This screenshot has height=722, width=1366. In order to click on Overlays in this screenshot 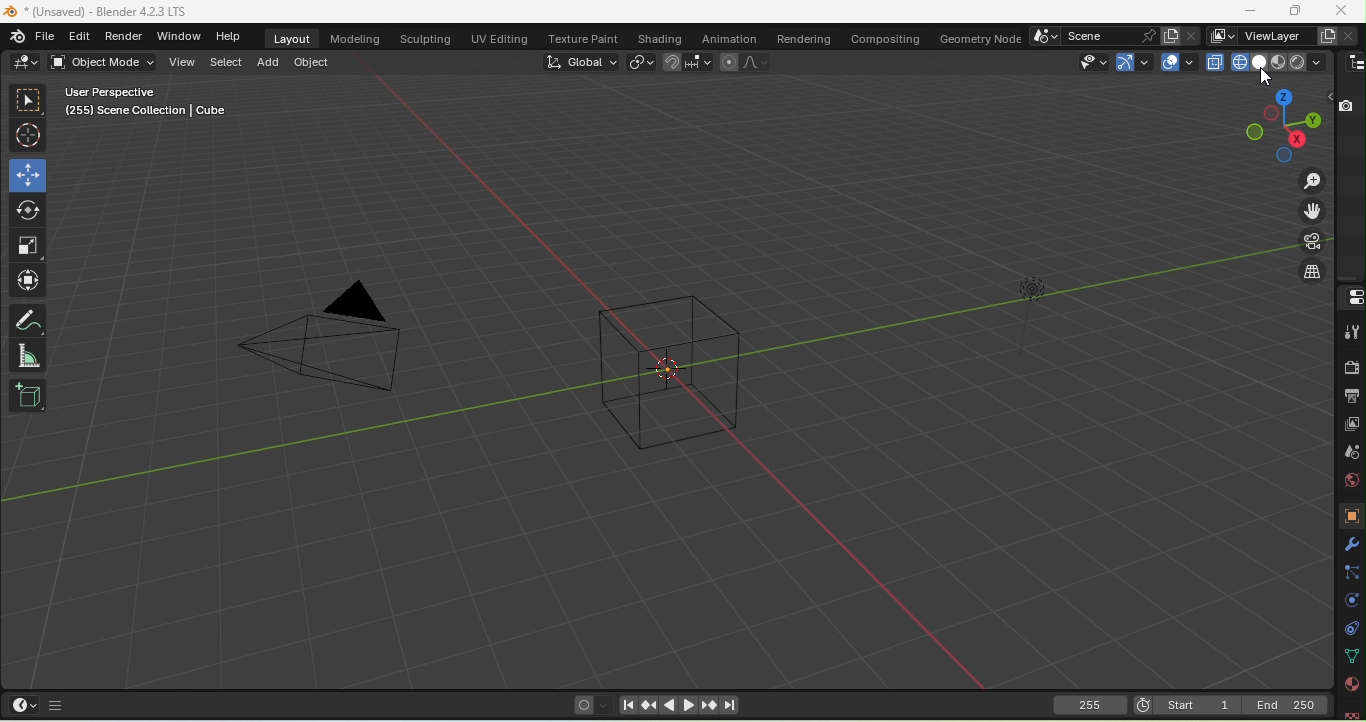, I will do `click(1177, 63)`.